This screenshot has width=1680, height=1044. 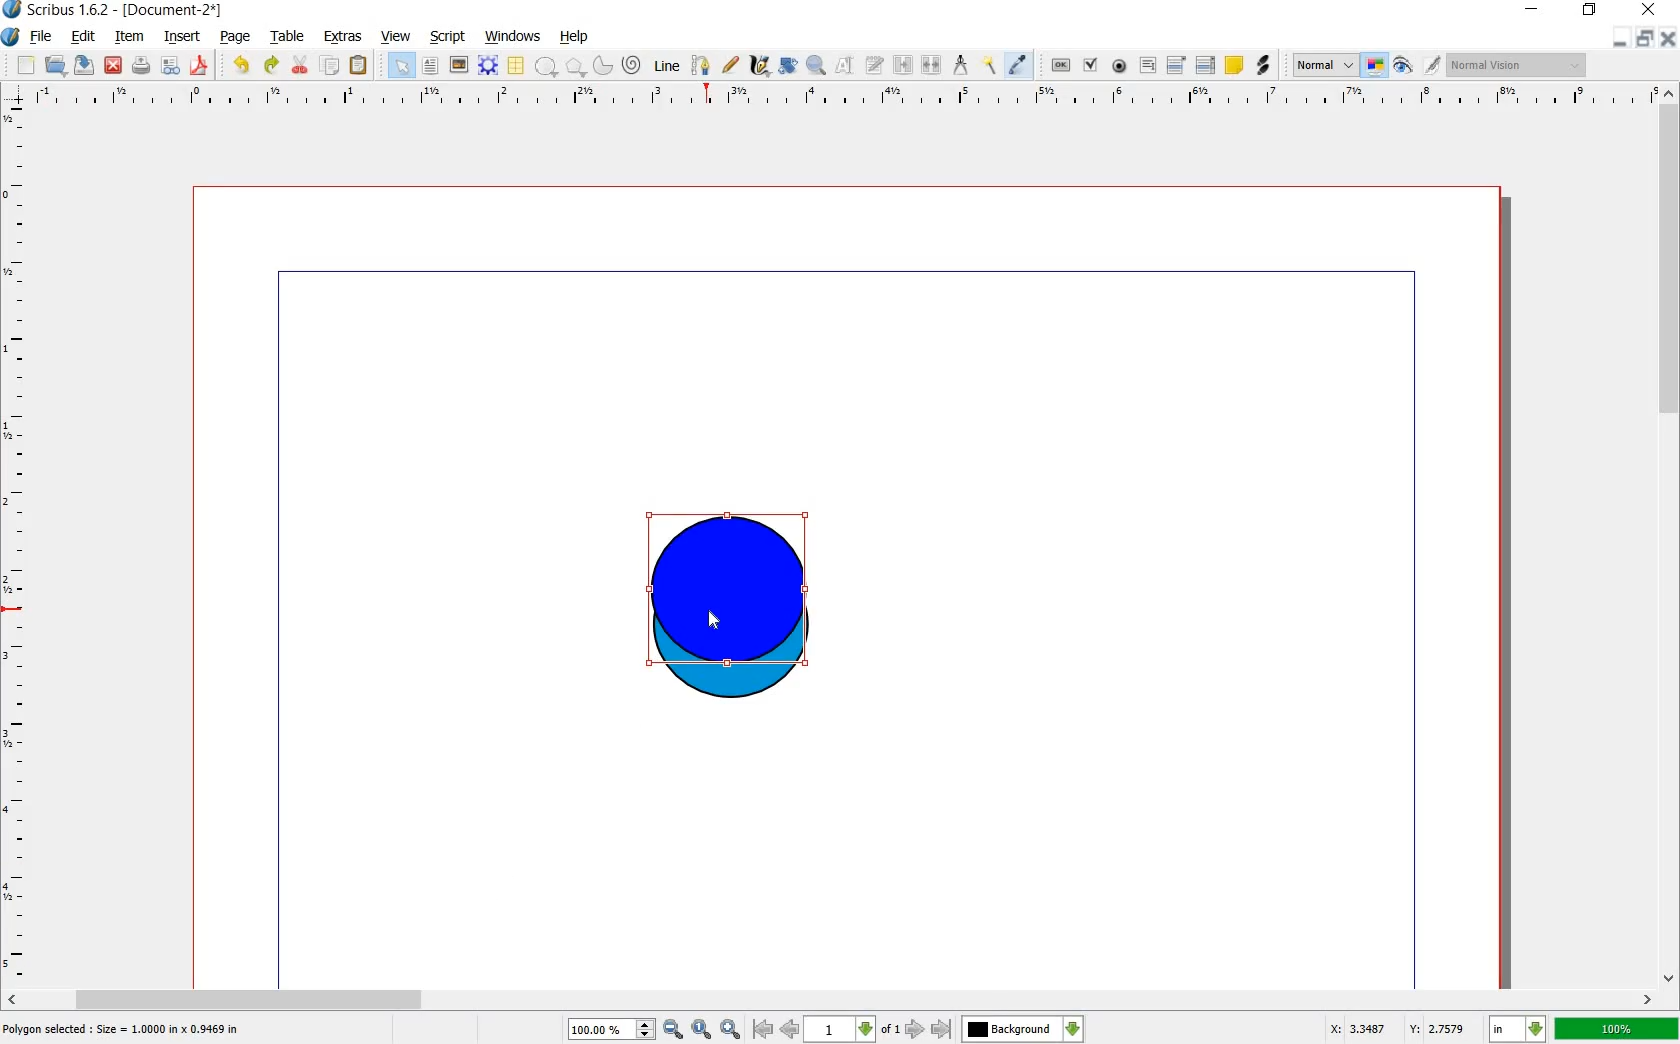 What do you see at coordinates (26, 66) in the screenshot?
I see `new` at bounding box center [26, 66].